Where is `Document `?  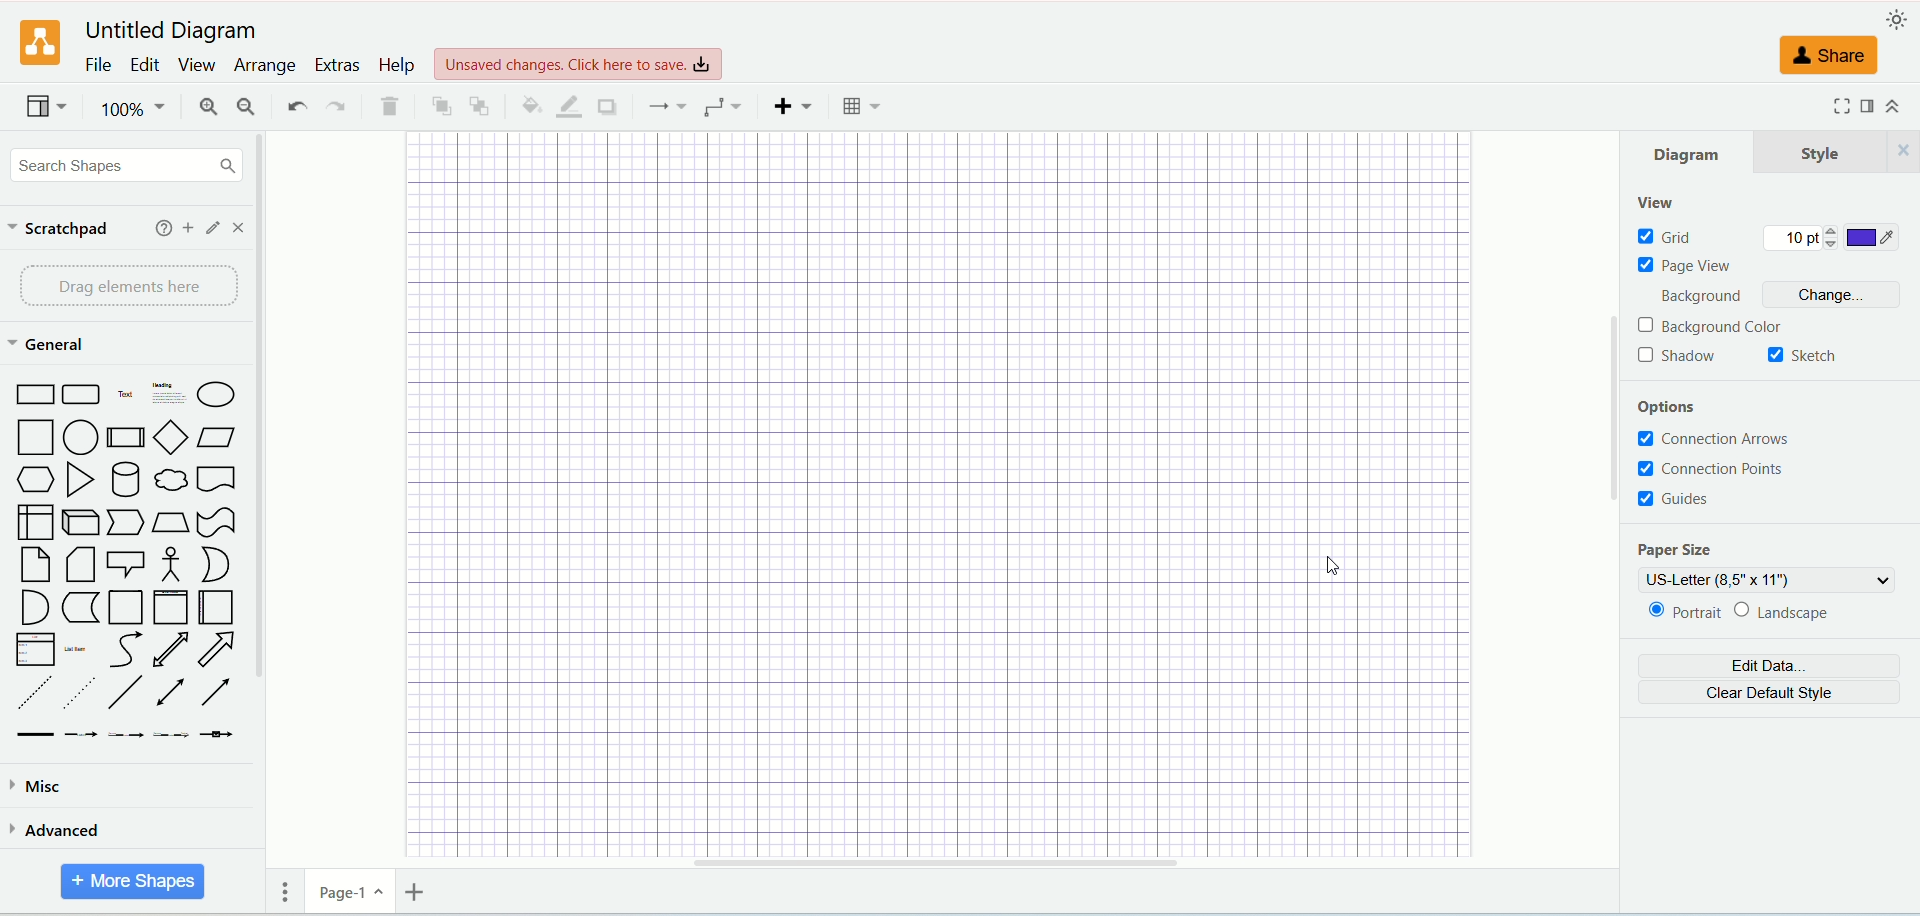 Document  is located at coordinates (218, 482).